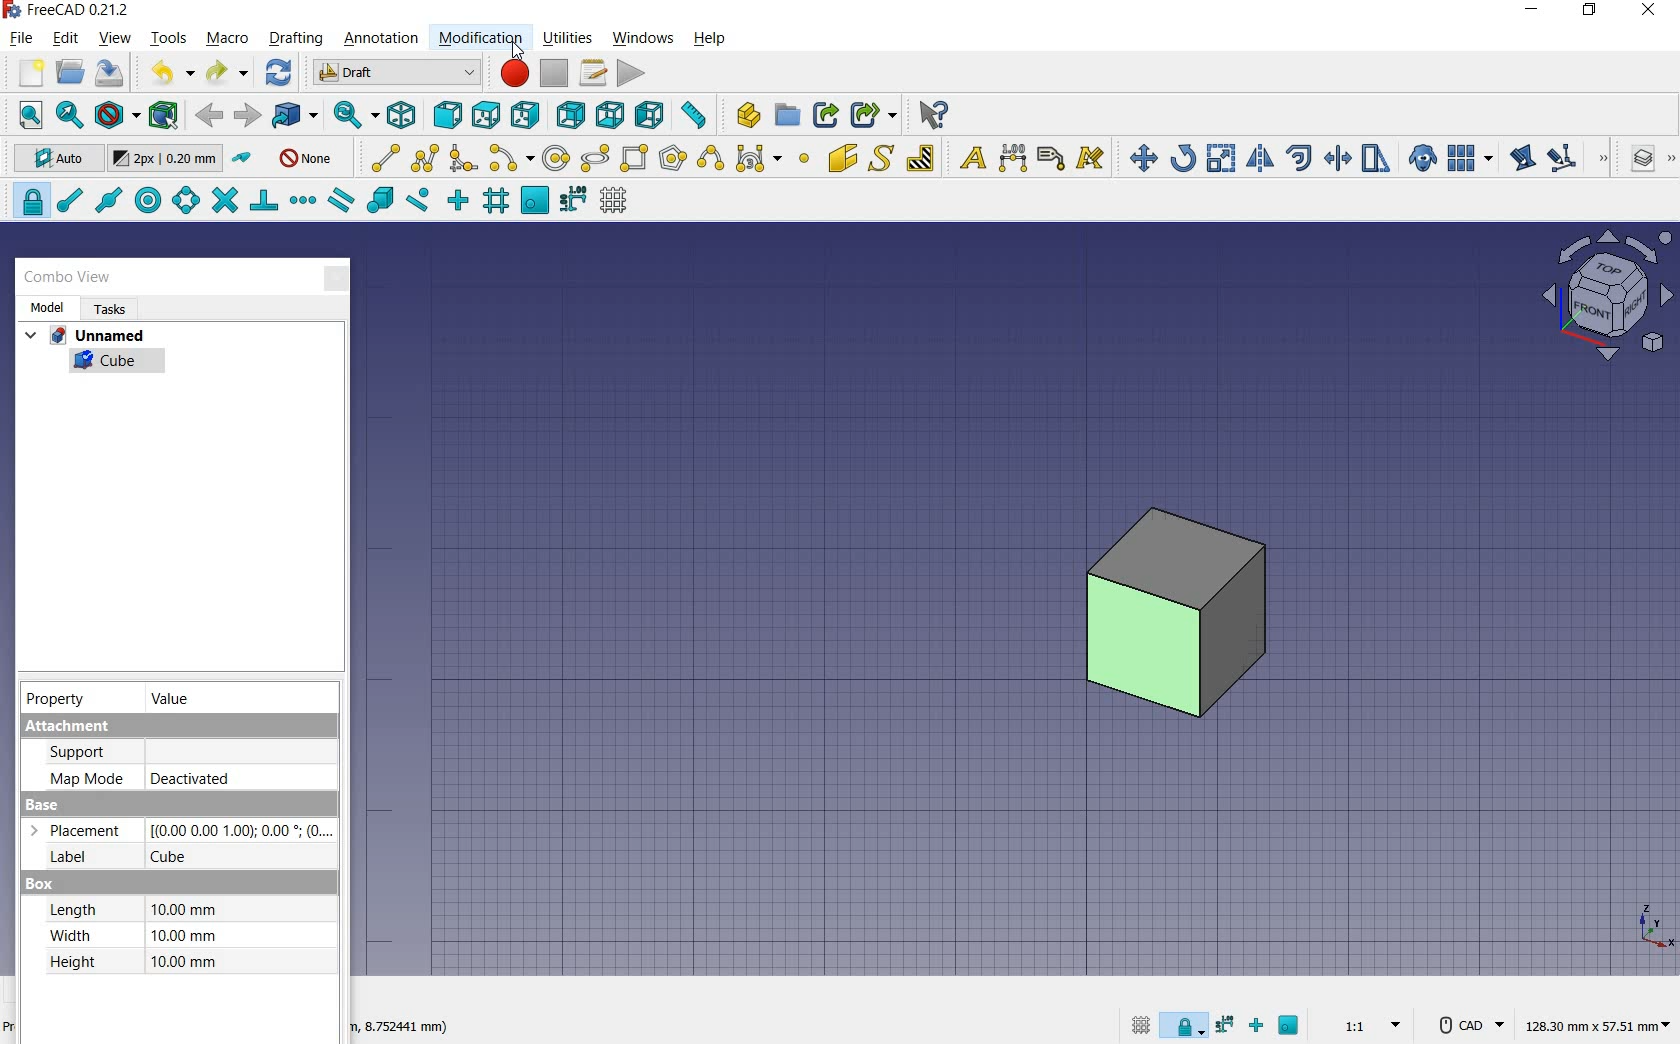 Image resolution: width=1680 pixels, height=1044 pixels. What do you see at coordinates (227, 200) in the screenshot?
I see `snap intersection` at bounding box center [227, 200].